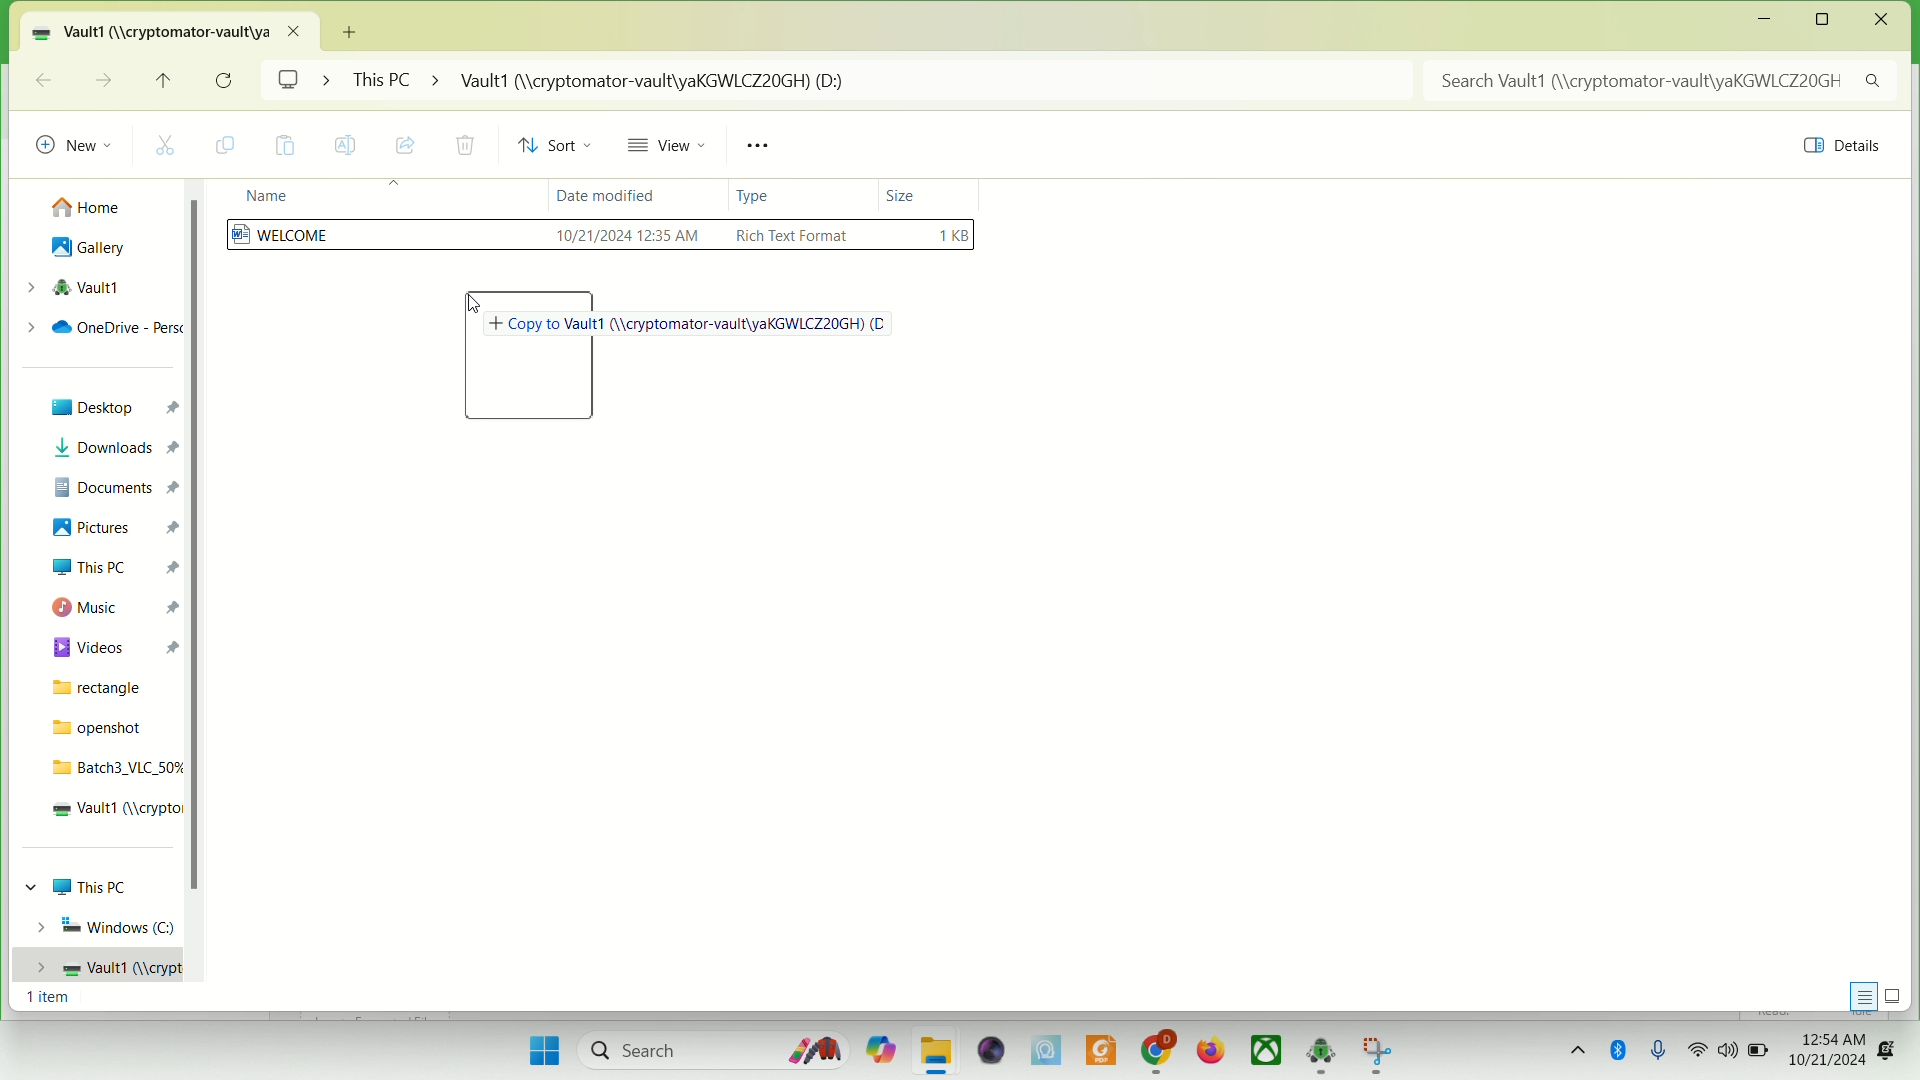 Image resolution: width=1920 pixels, height=1080 pixels. I want to click on MSI center Pro, so click(1045, 1050).